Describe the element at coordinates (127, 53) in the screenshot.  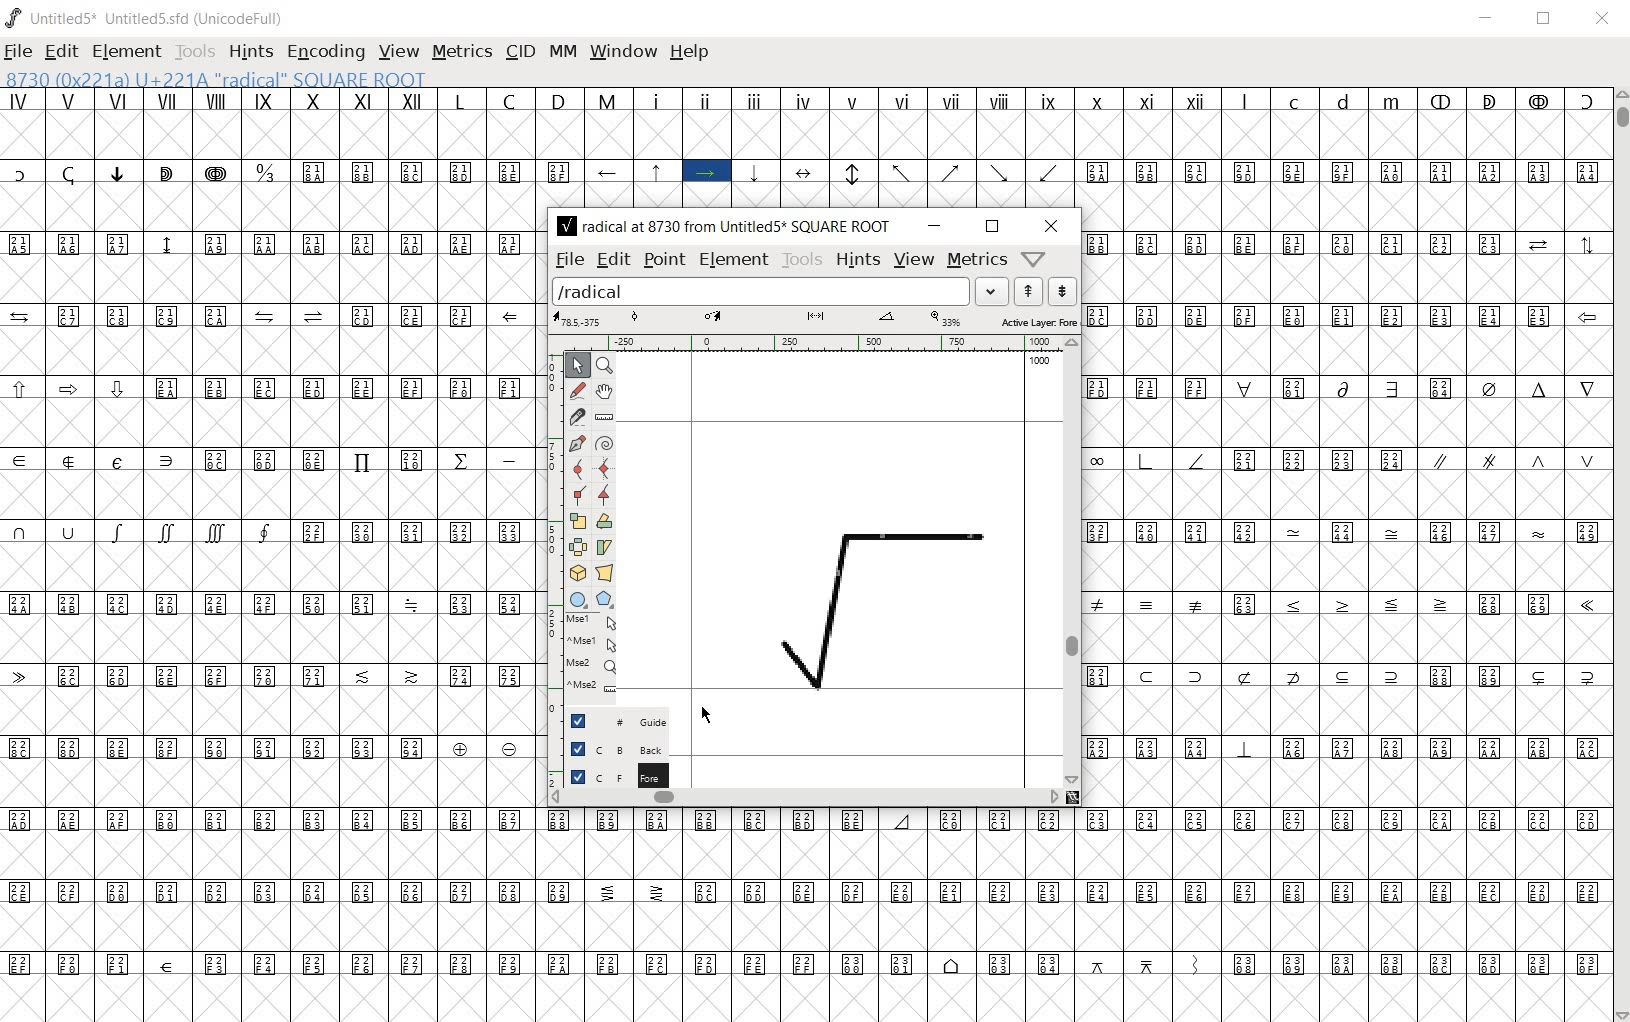
I see `ELEMENT` at that location.